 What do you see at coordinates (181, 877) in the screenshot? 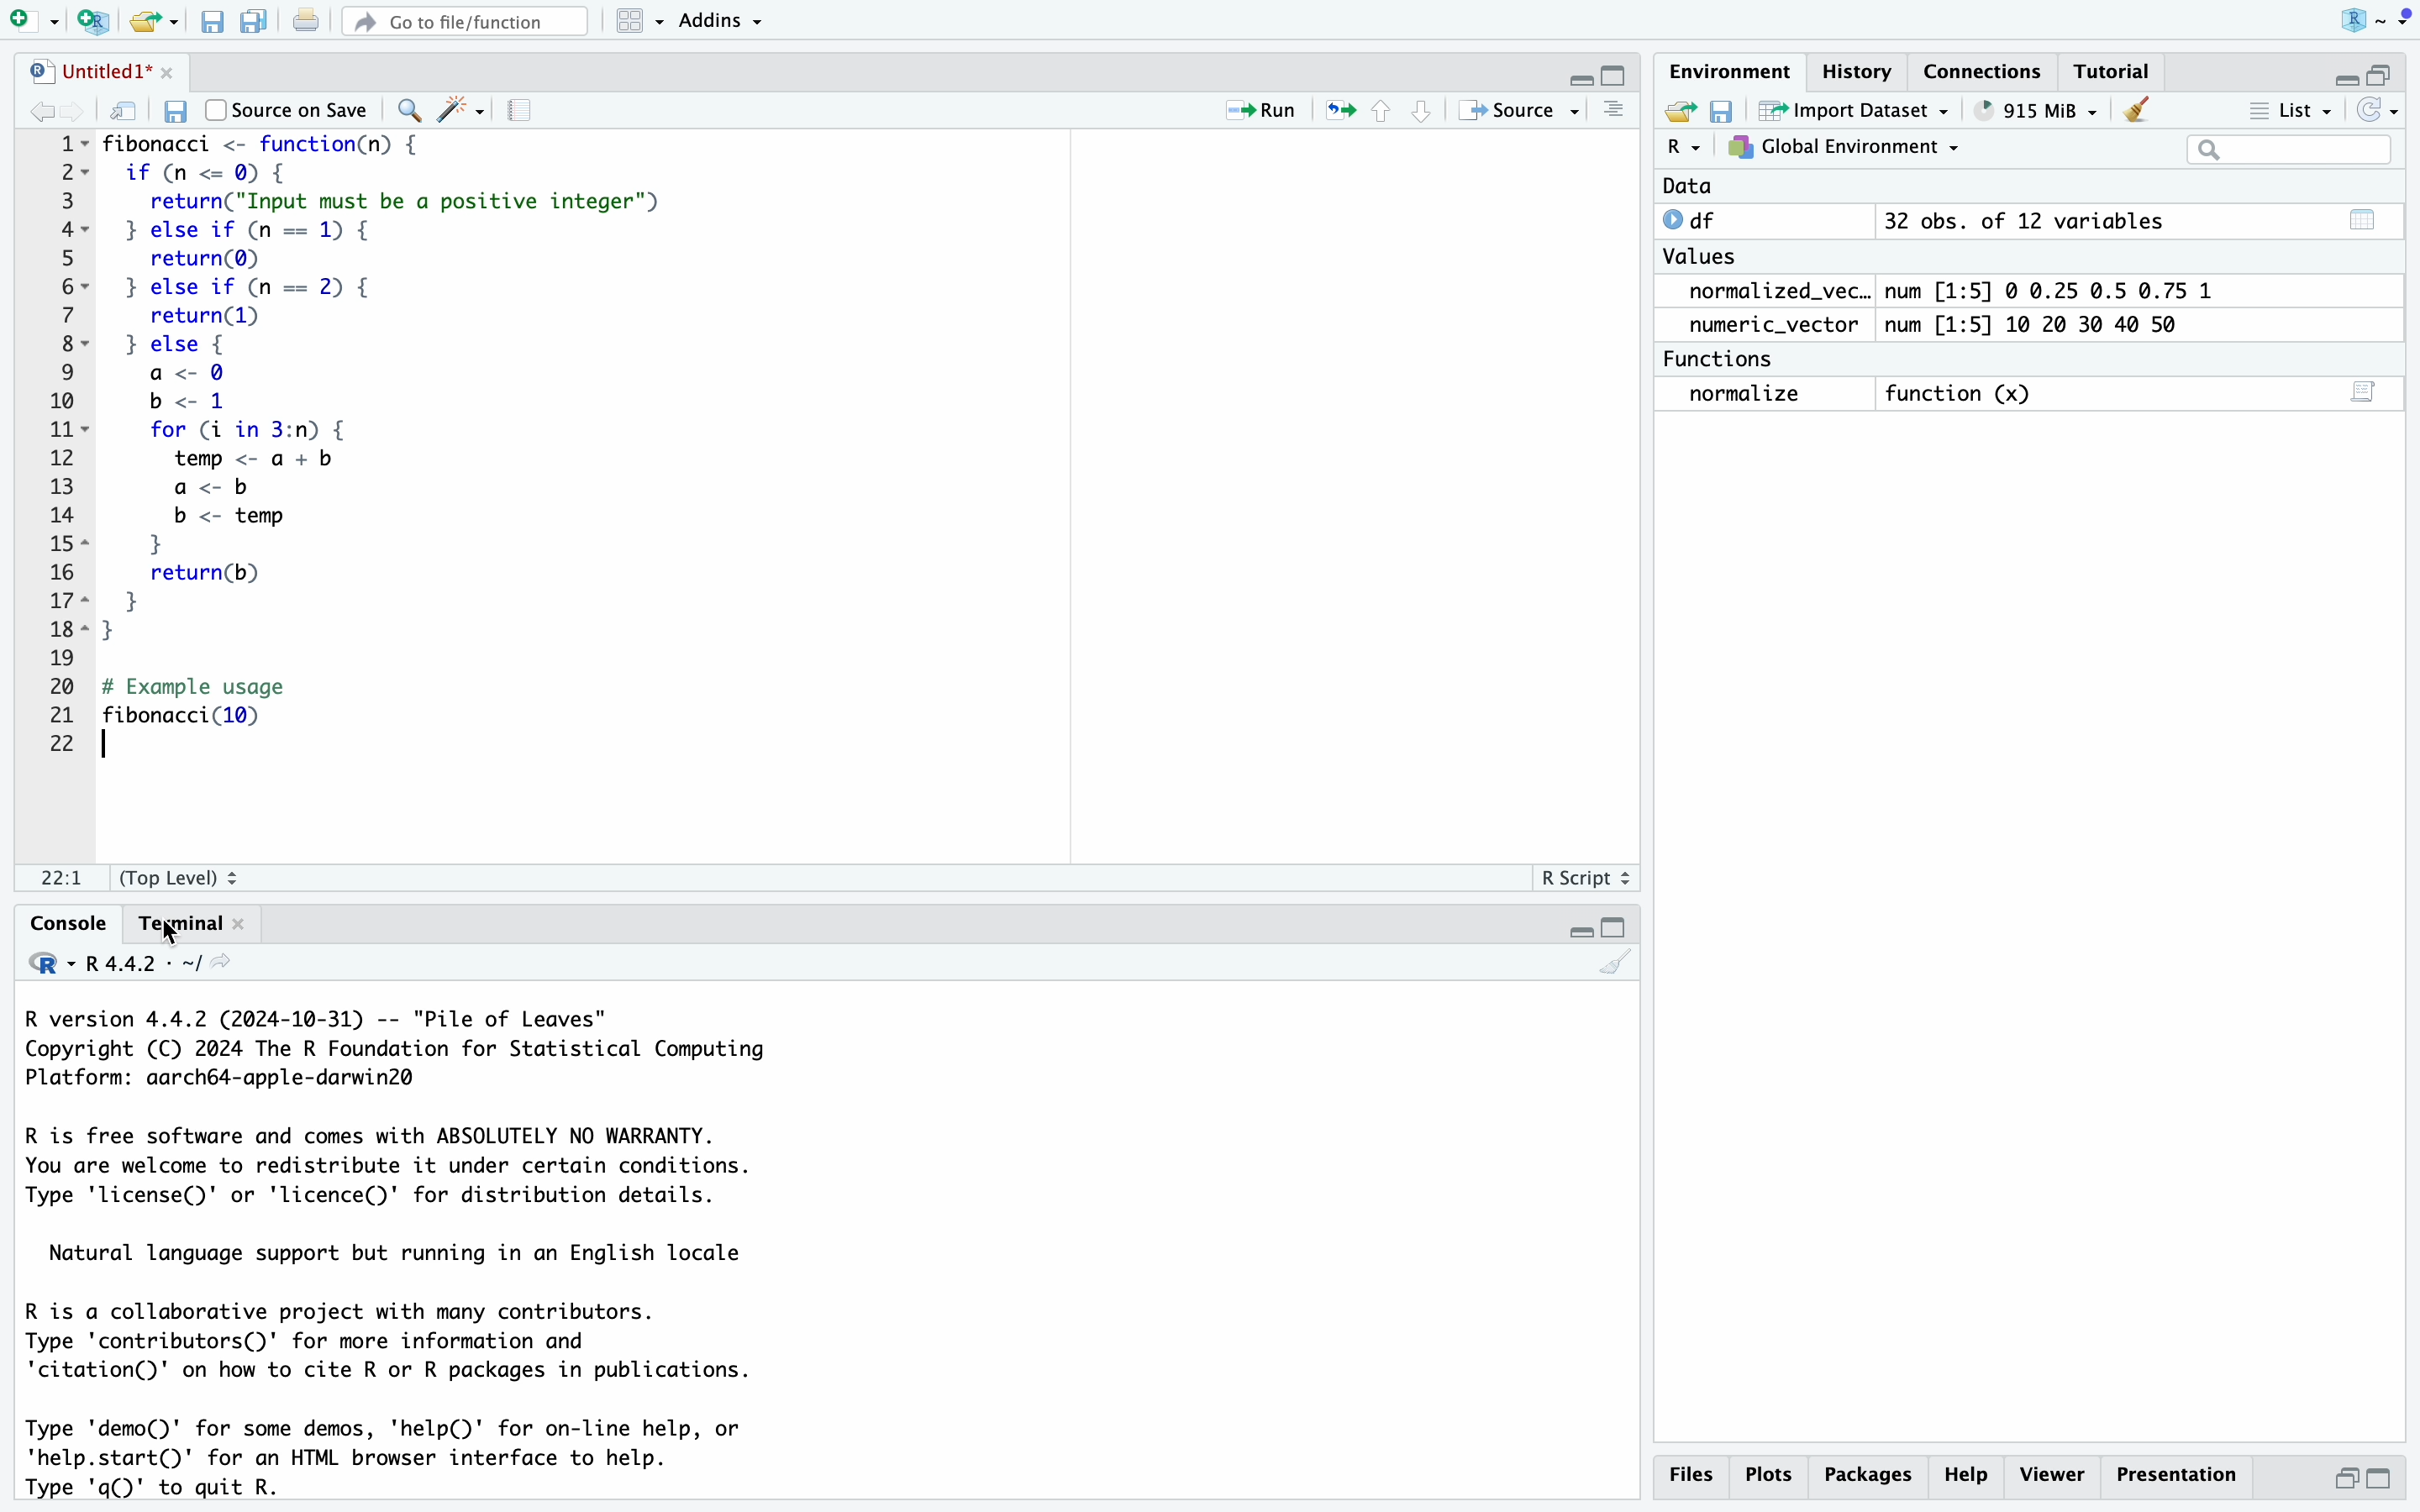
I see `(Top level)` at bounding box center [181, 877].